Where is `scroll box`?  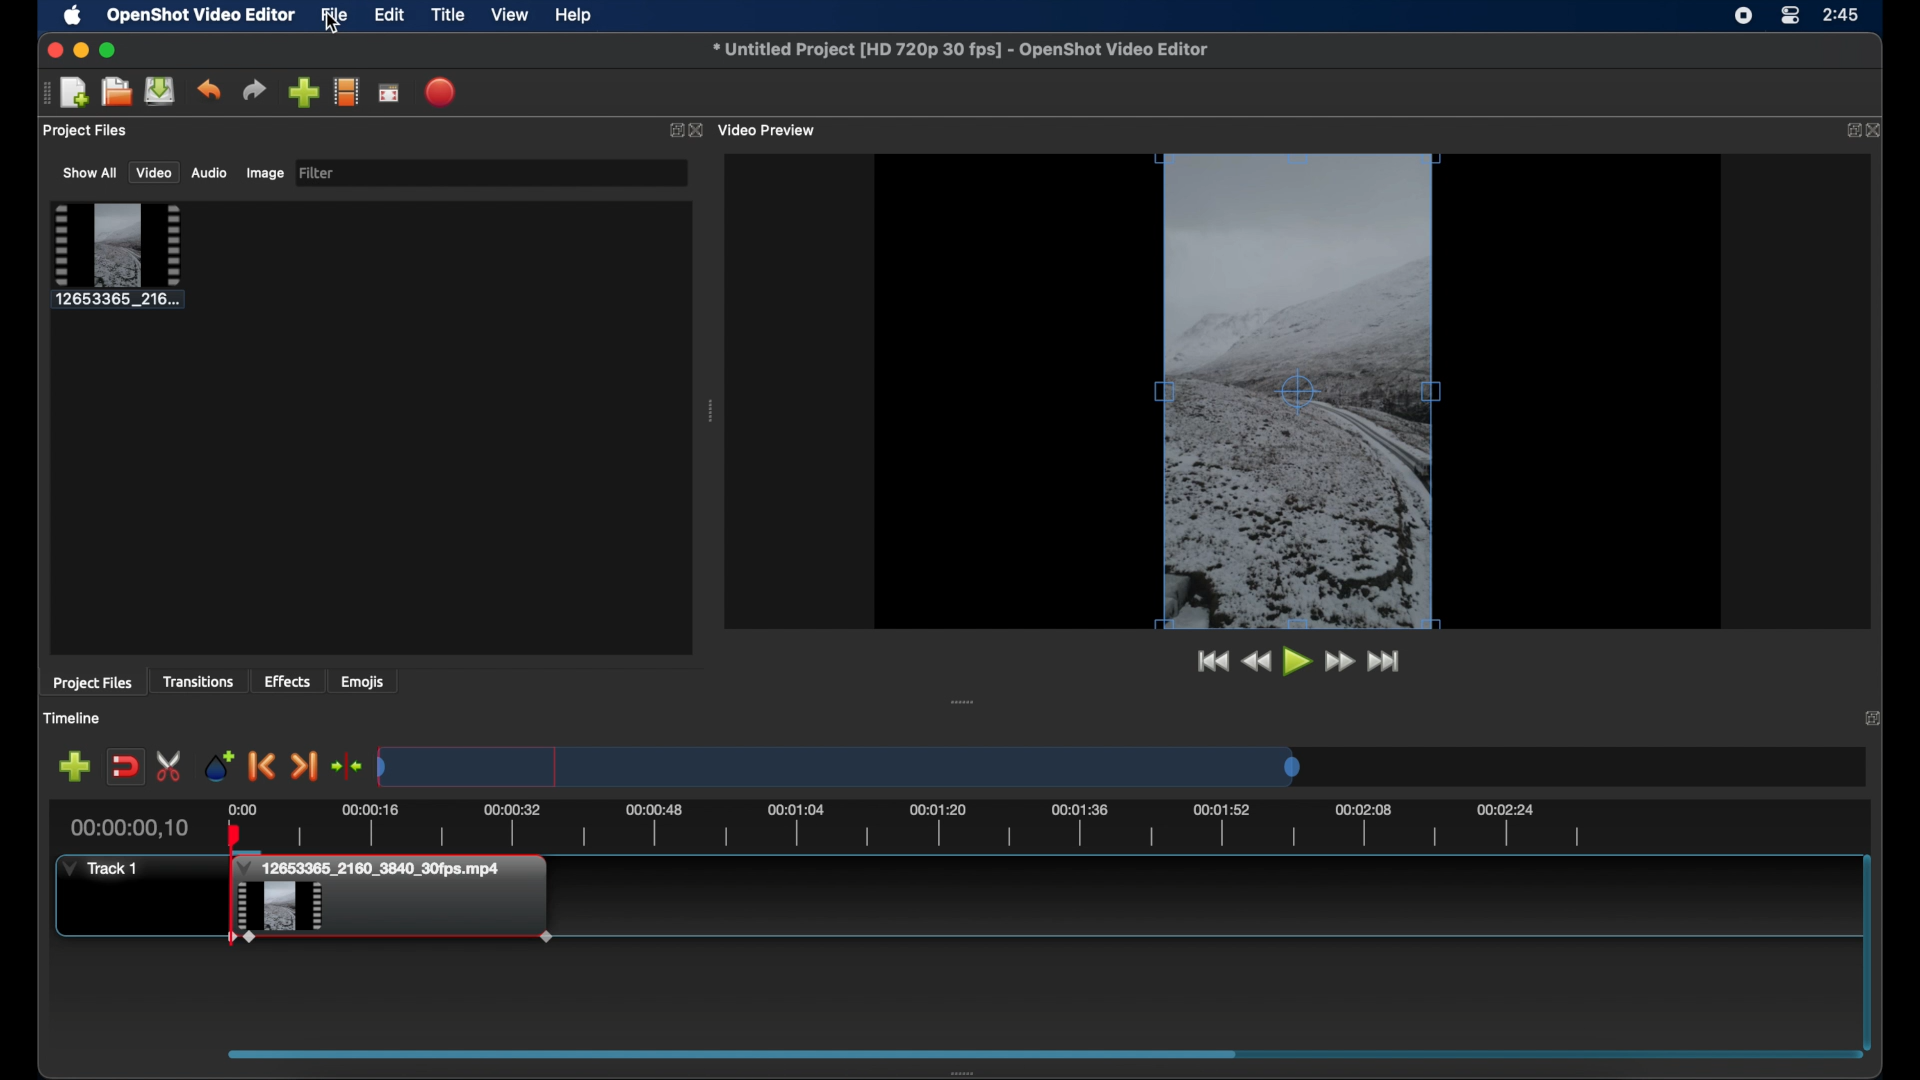
scroll box is located at coordinates (1035, 1058).